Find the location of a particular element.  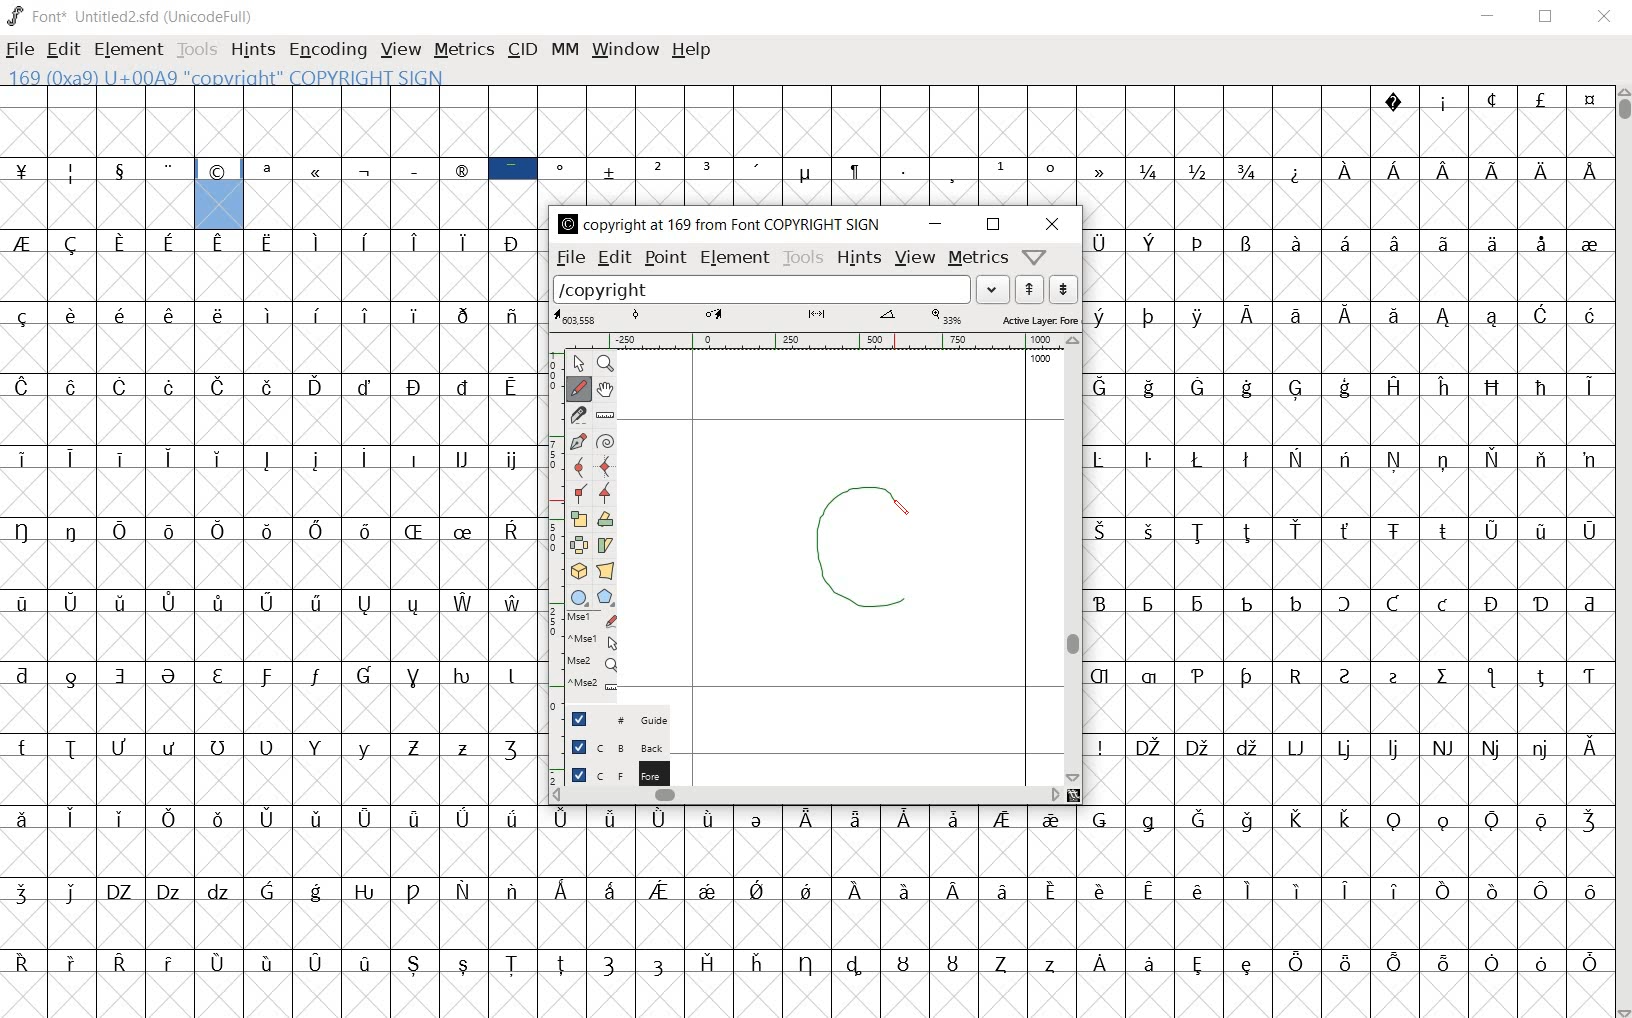

cid is located at coordinates (521, 51).